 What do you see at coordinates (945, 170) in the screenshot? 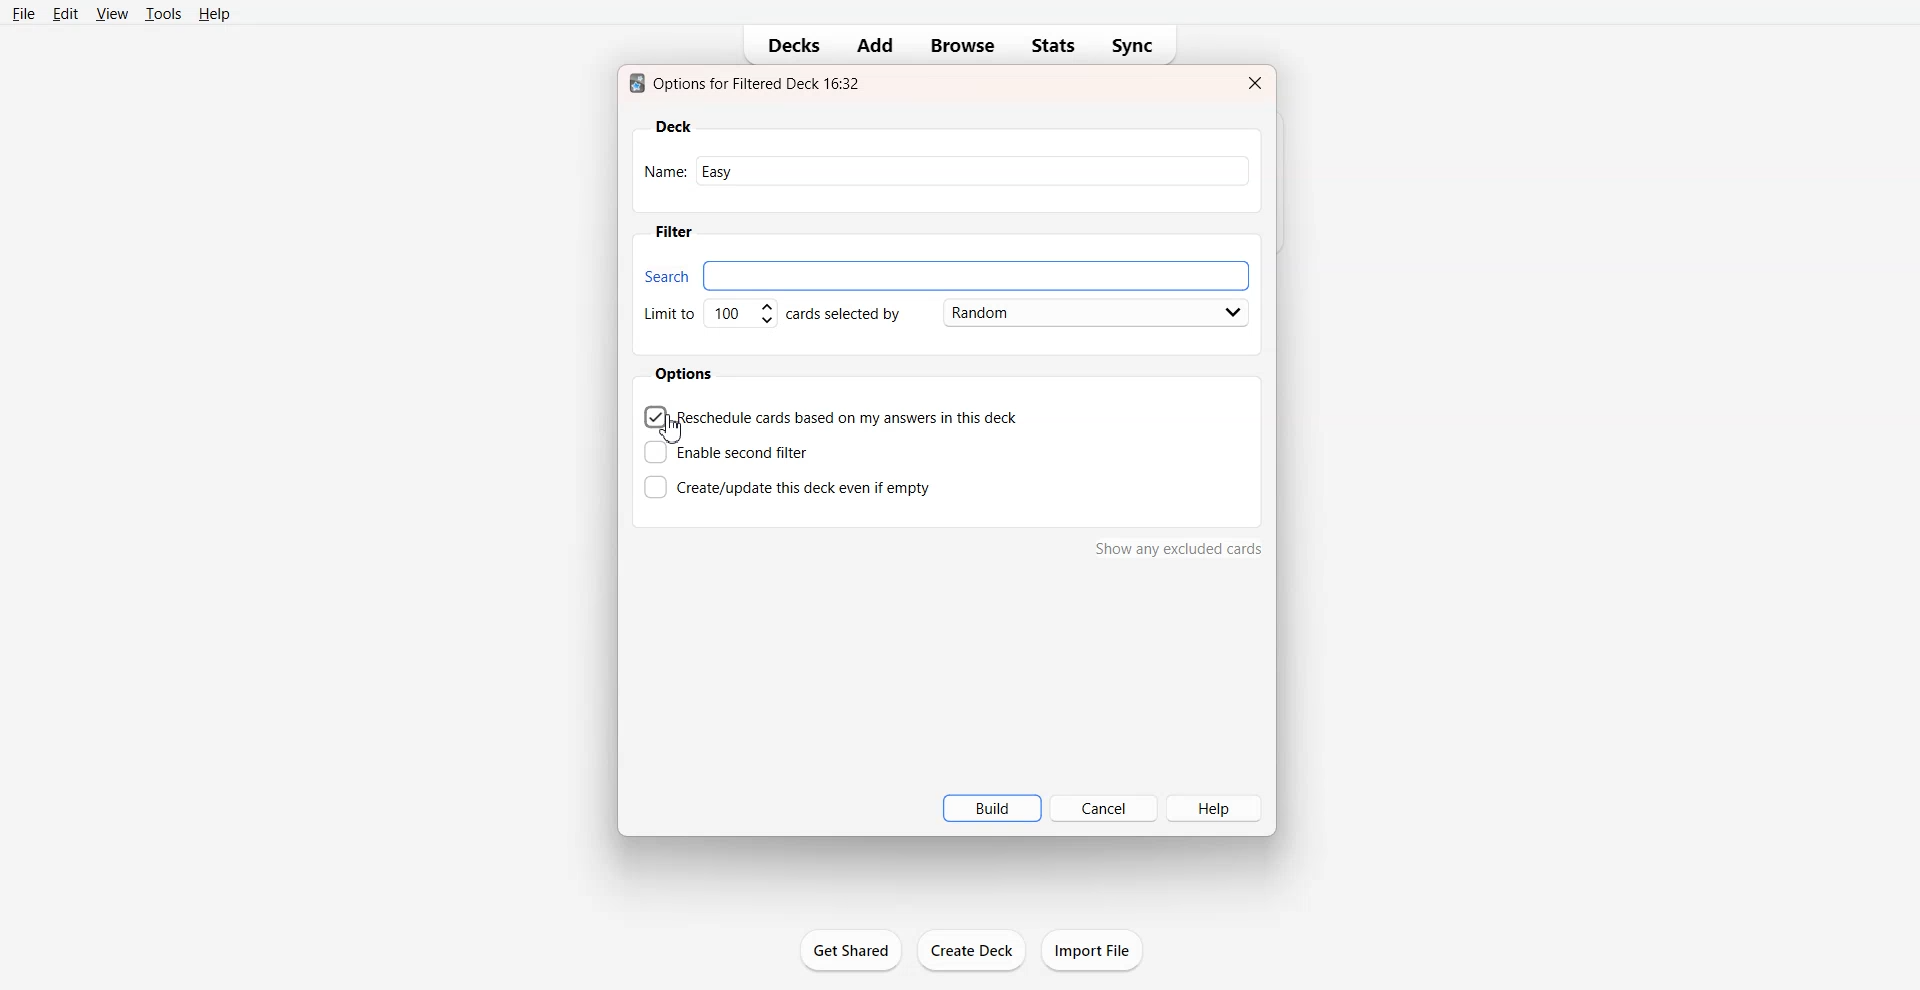
I see `Enter Name` at bounding box center [945, 170].